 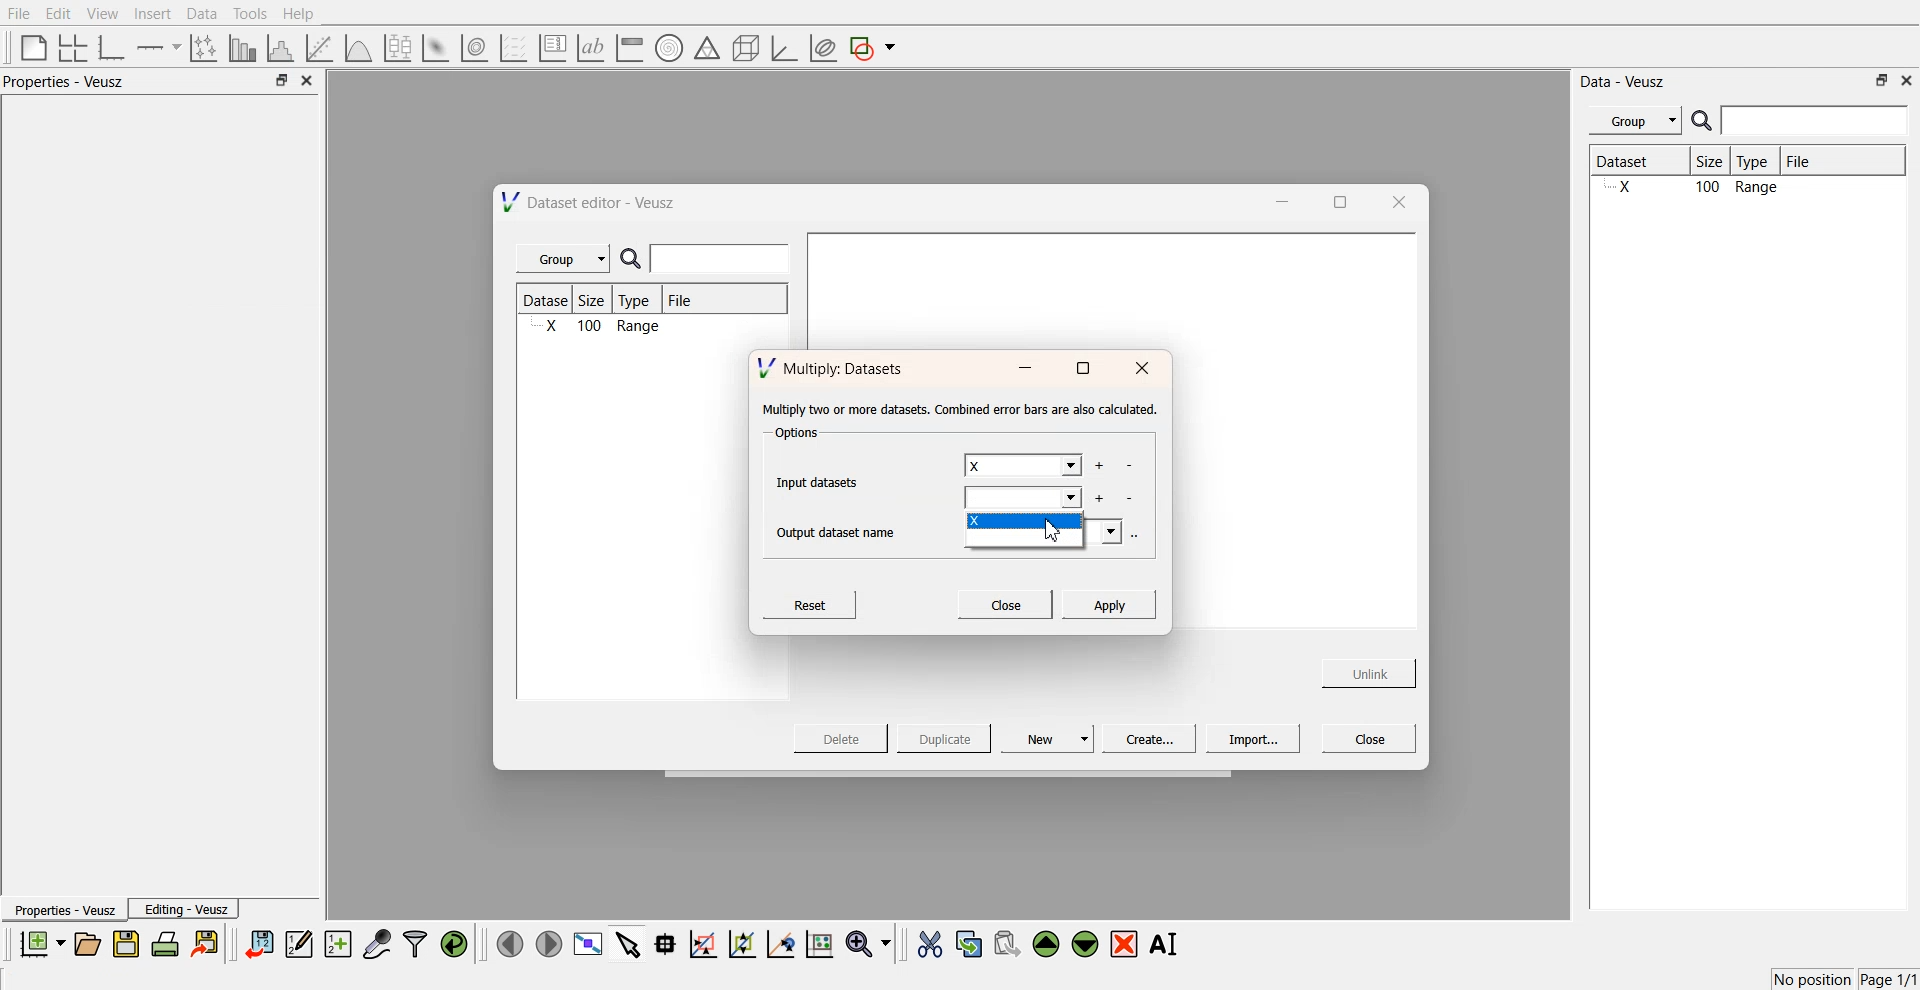 I want to click on No position, so click(x=1815, y=977).